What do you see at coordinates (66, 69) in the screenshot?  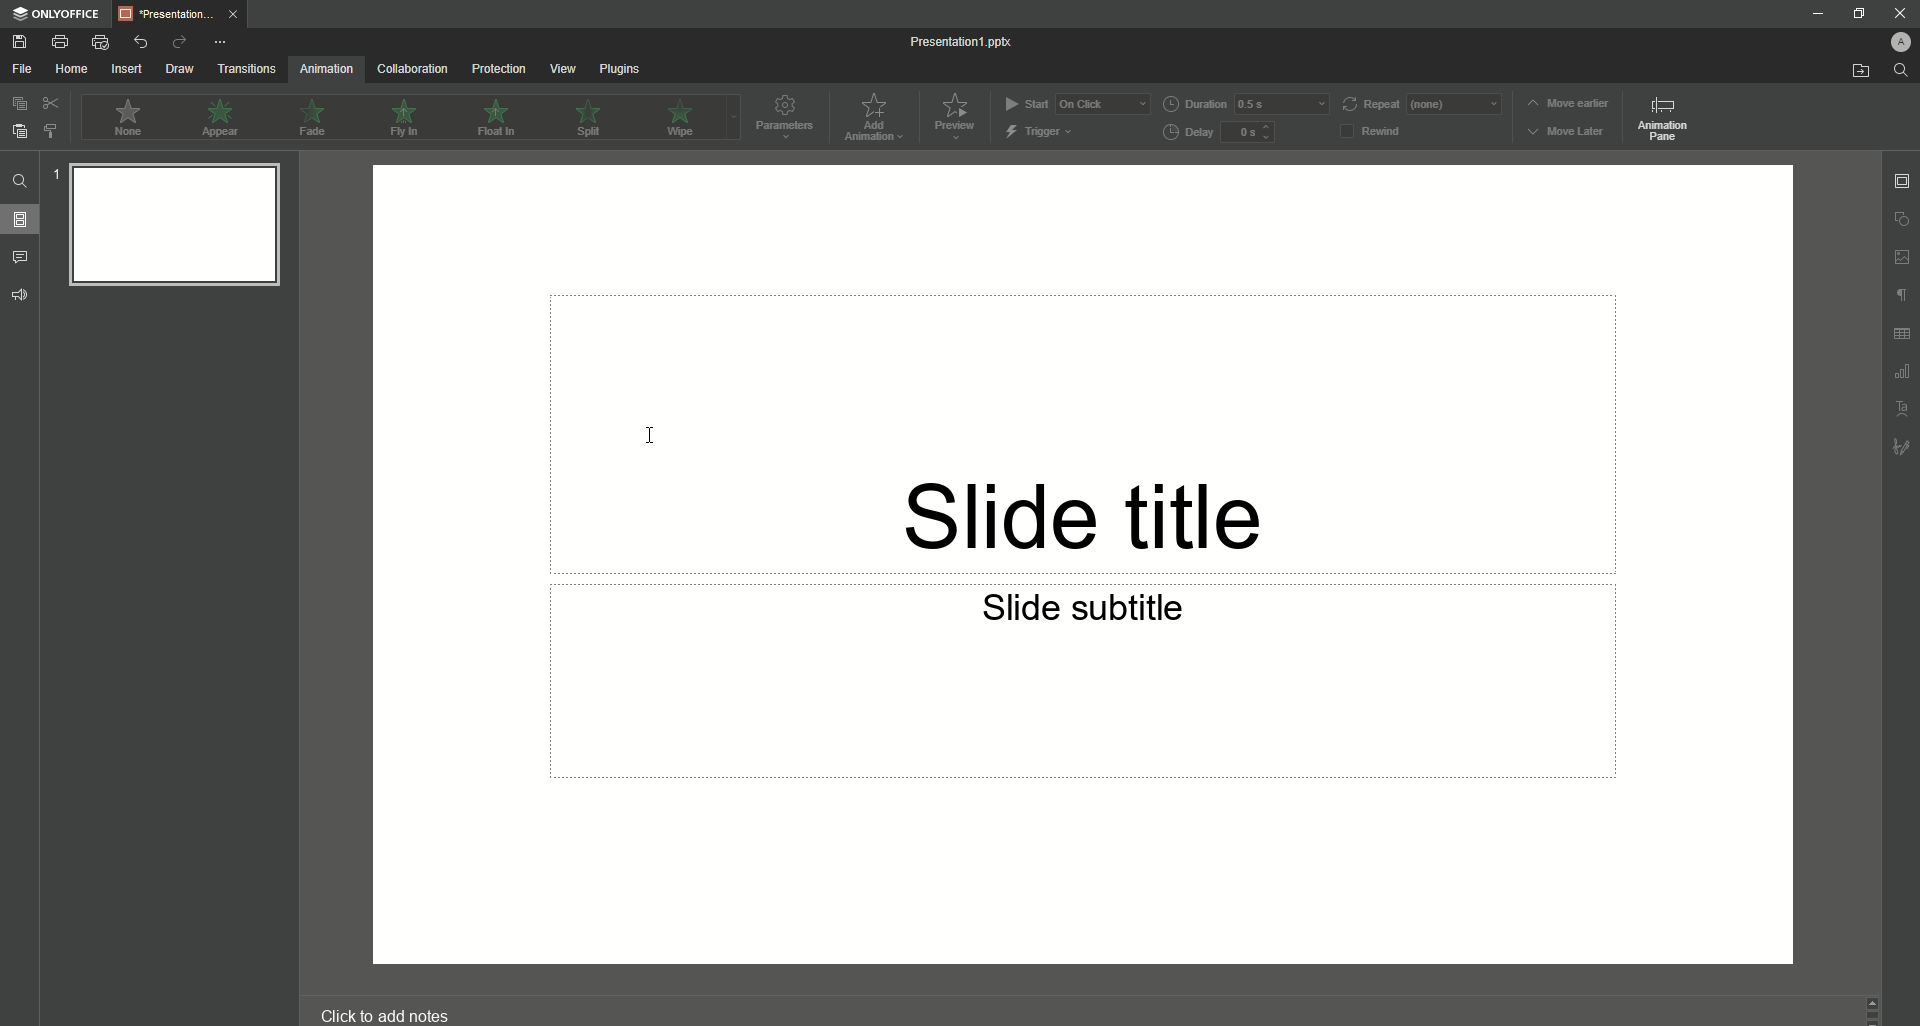 I see `Home` at bounding box center [66, 69].